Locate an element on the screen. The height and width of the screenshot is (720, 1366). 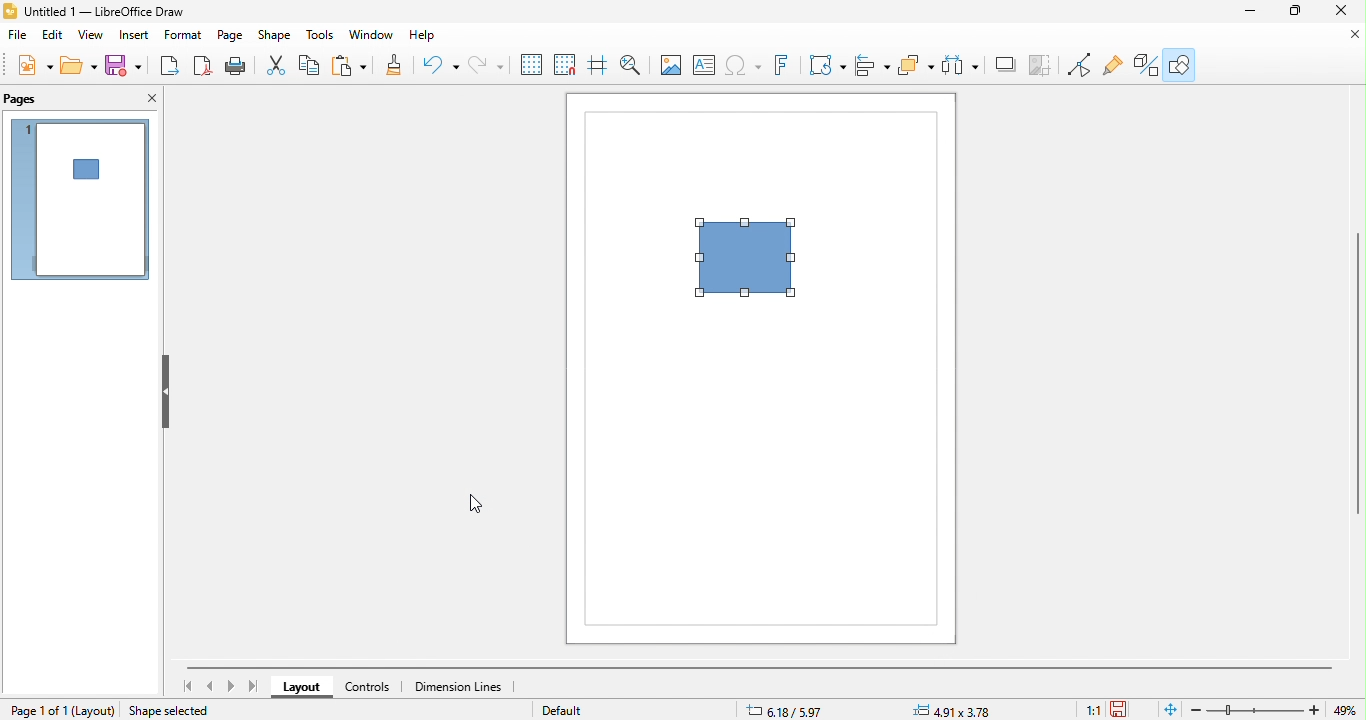
first page is located at coordinates (187, 686).